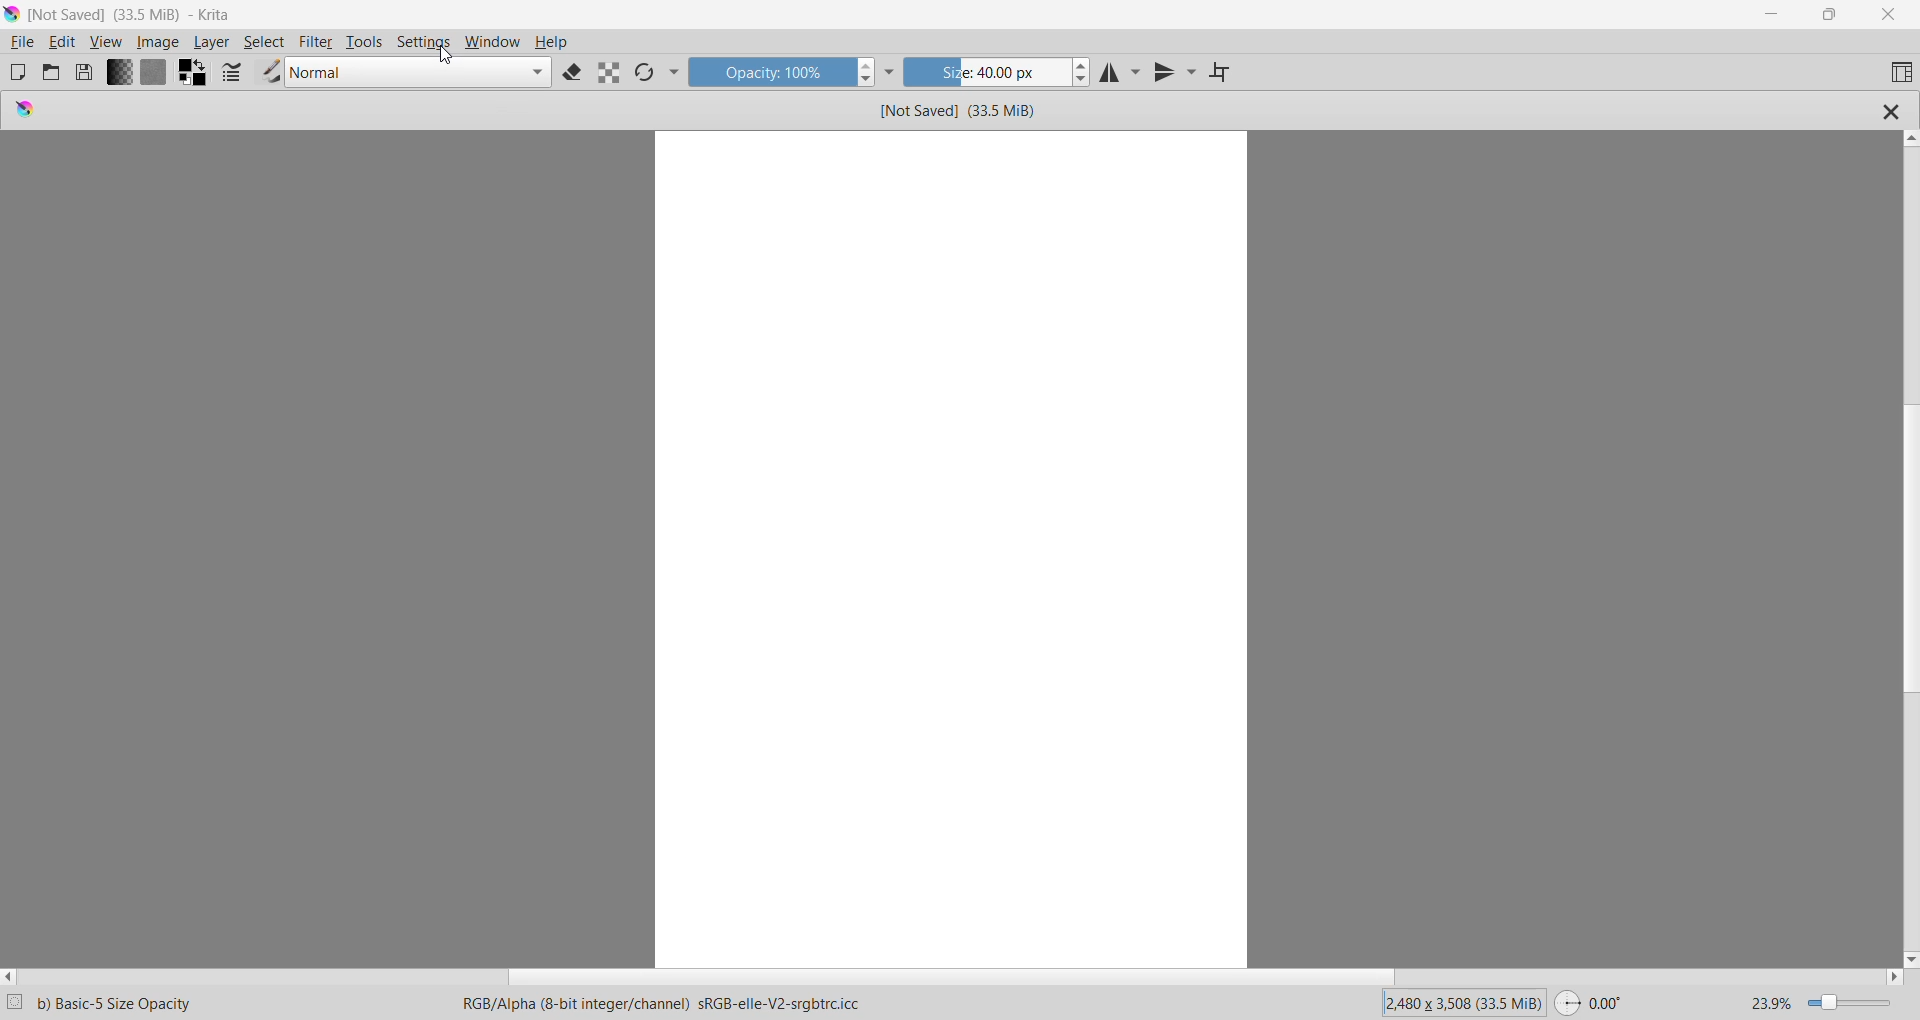  Describe the element at coordinates (263, 40) in the screenshot. I see `Select` at that location.